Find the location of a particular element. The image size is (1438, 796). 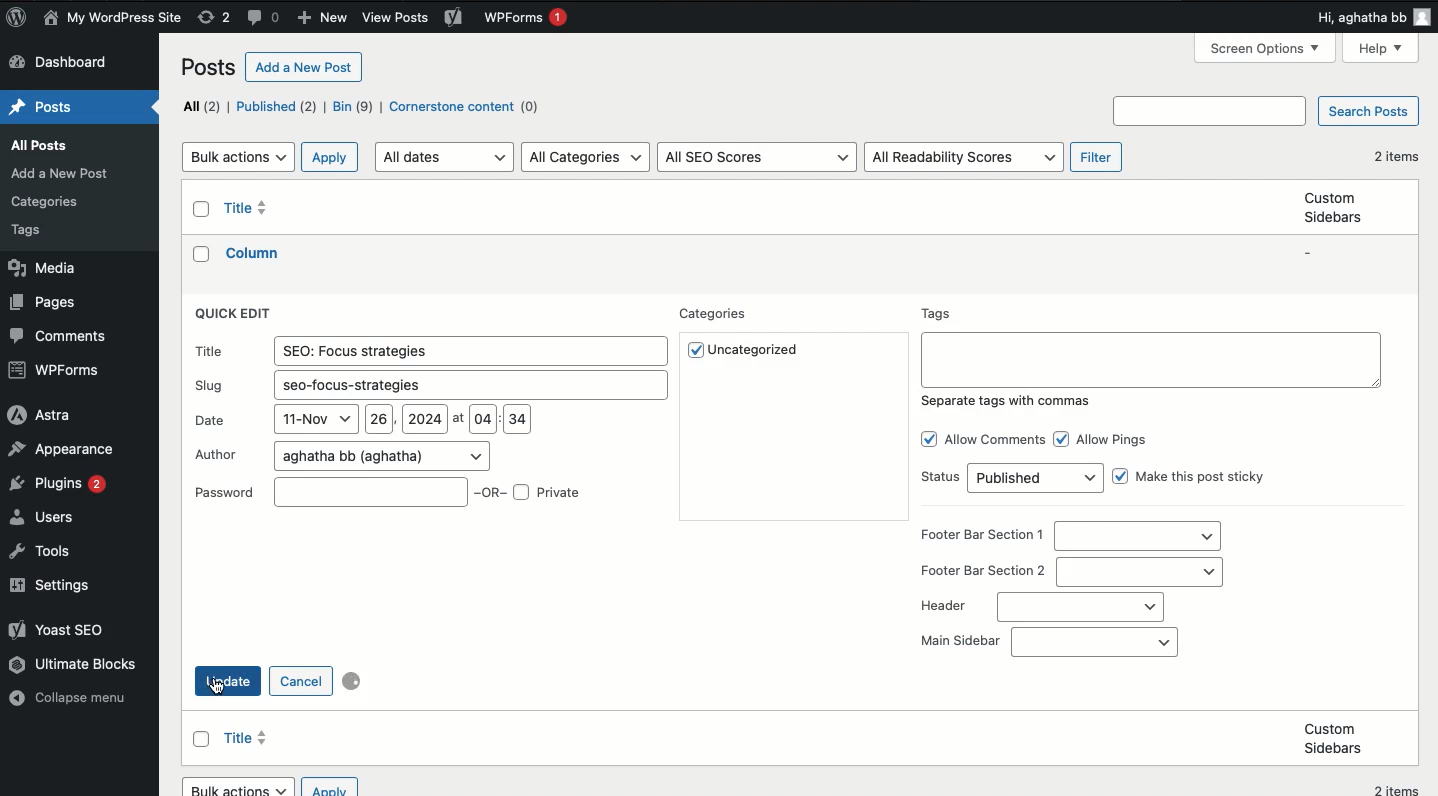

Comments is located at coordinates (57, 336).